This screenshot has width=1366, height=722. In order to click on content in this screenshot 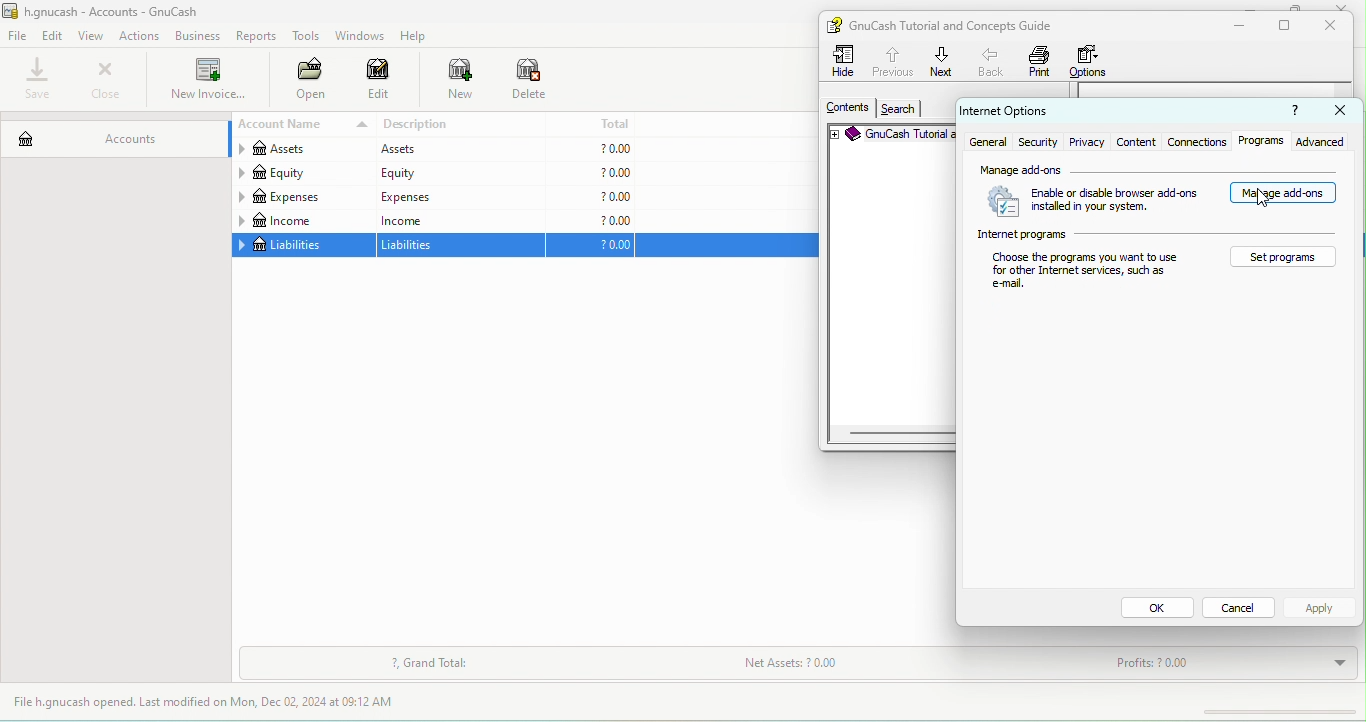, I will do `click(1136, 142)`.